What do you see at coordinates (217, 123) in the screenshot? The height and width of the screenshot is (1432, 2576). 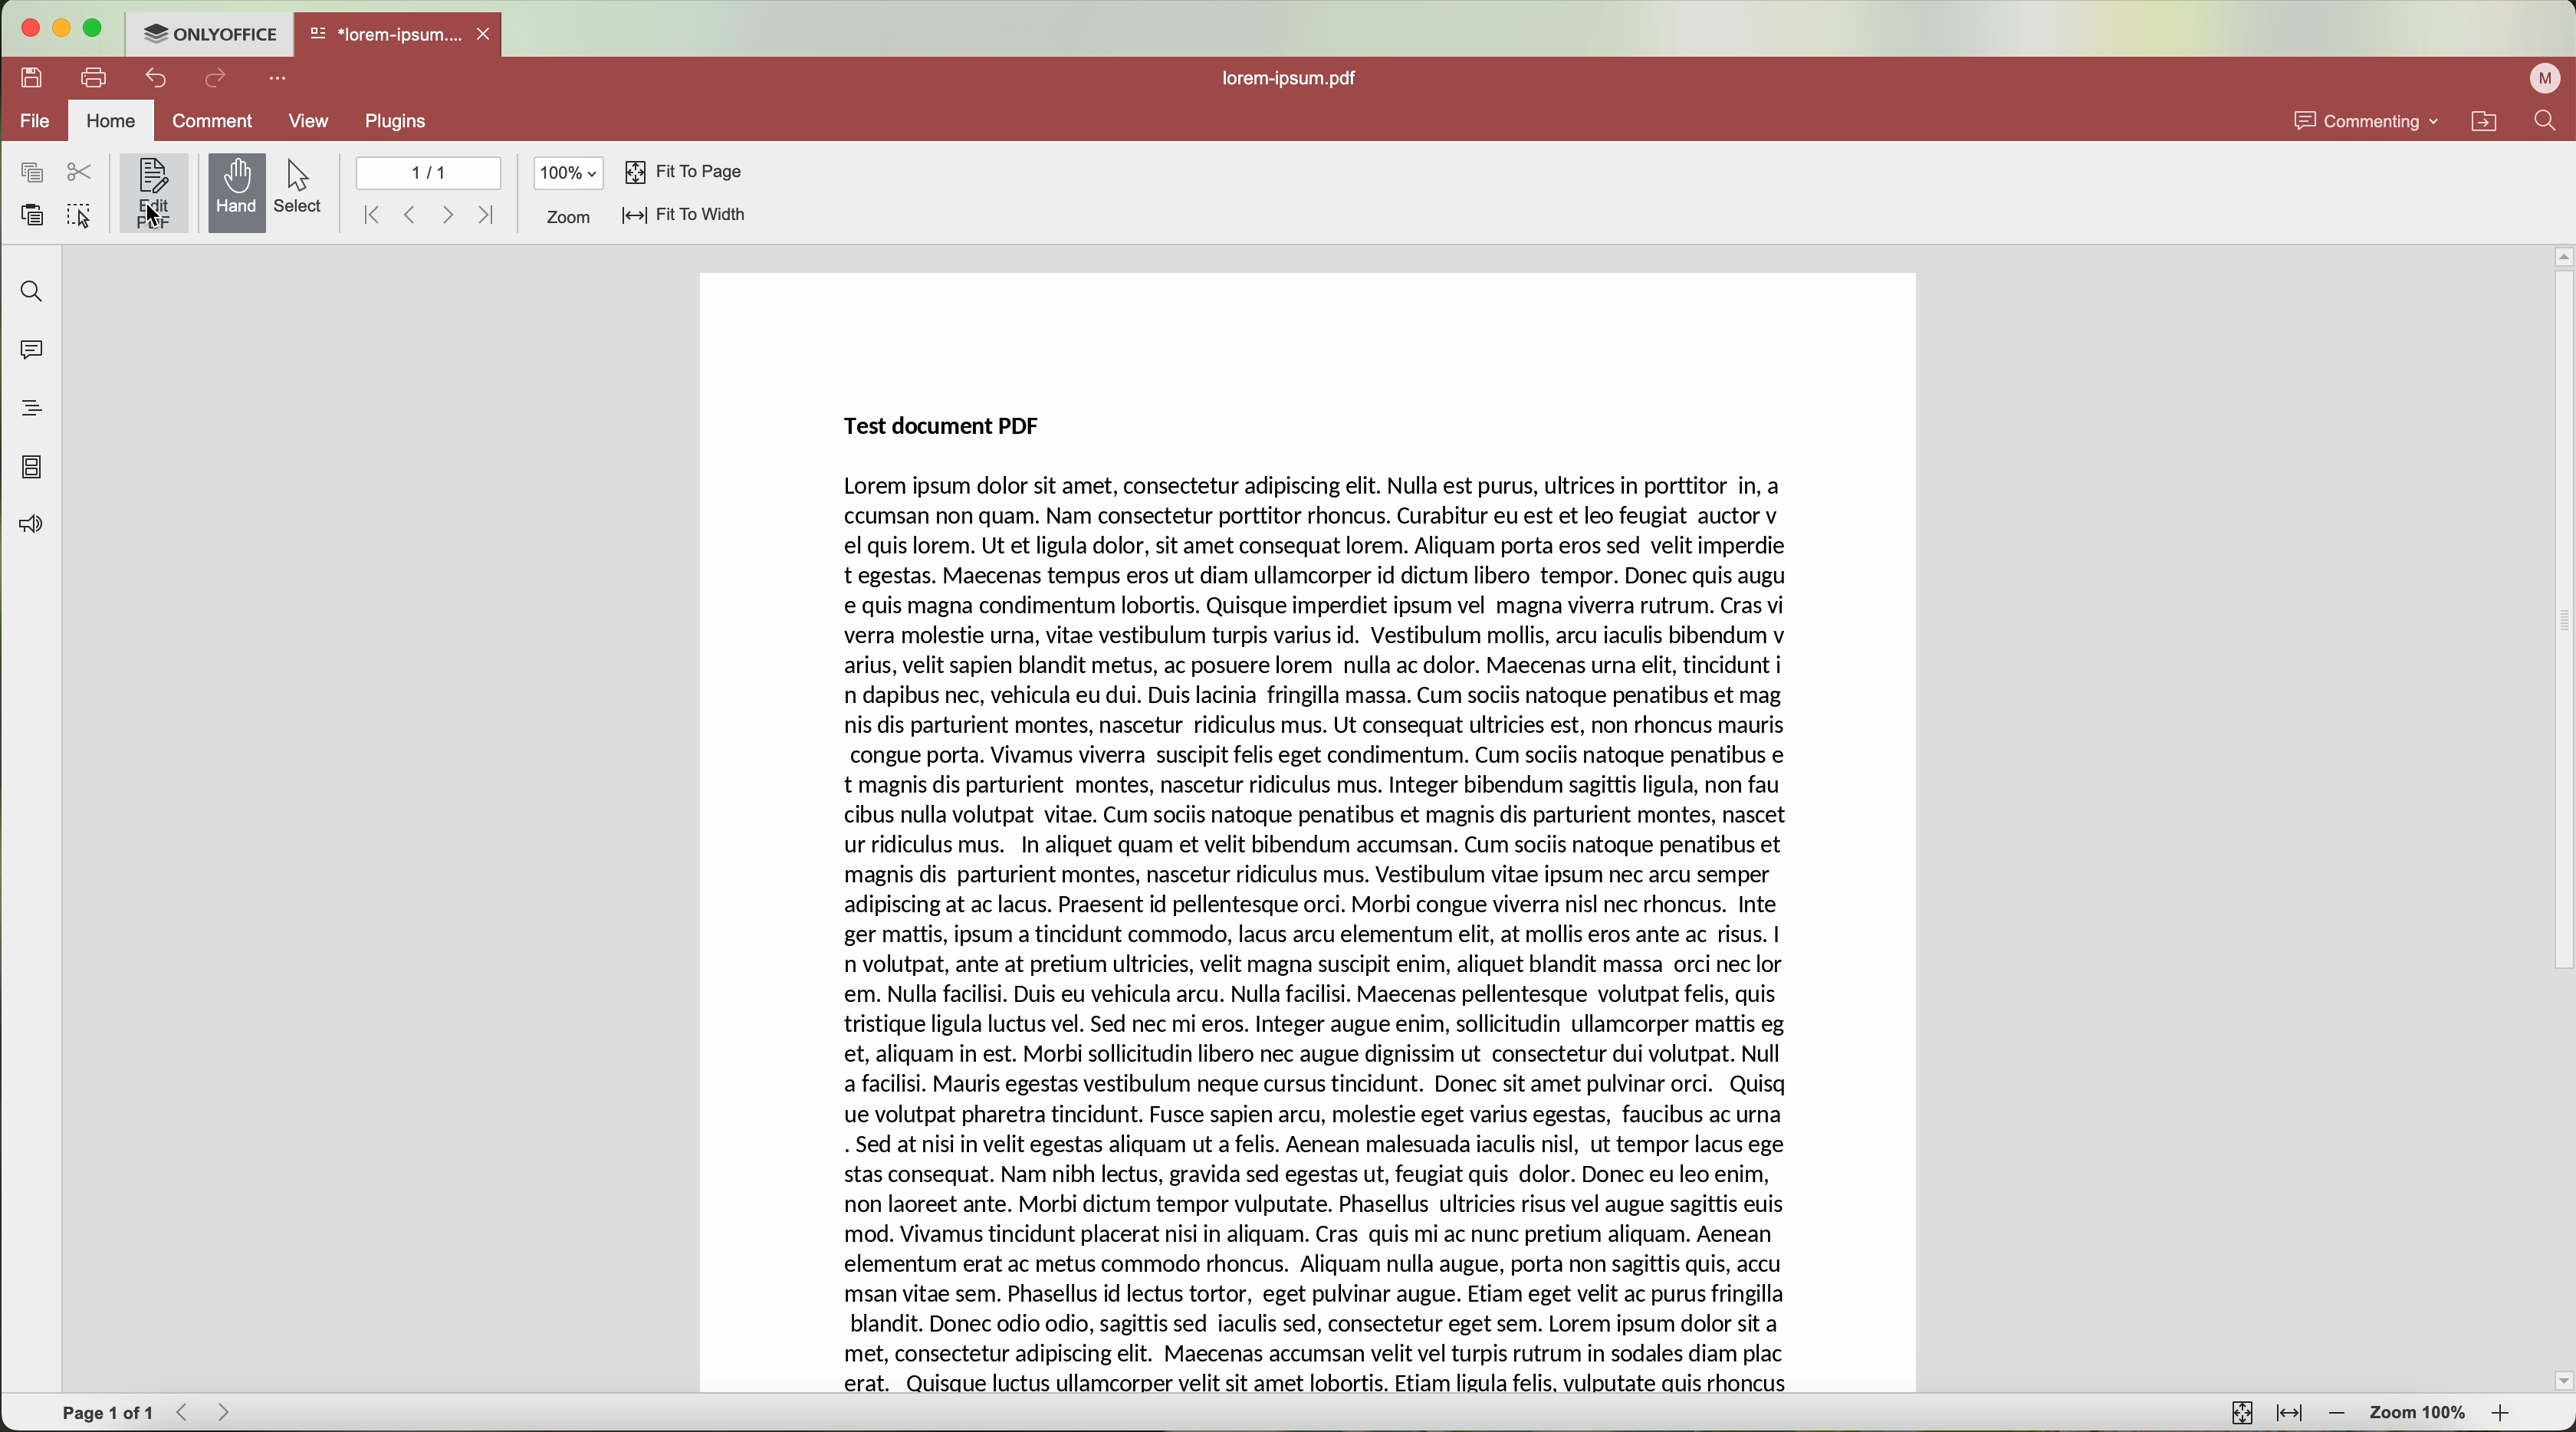 I see `comment` at bounding box center [217, 123].